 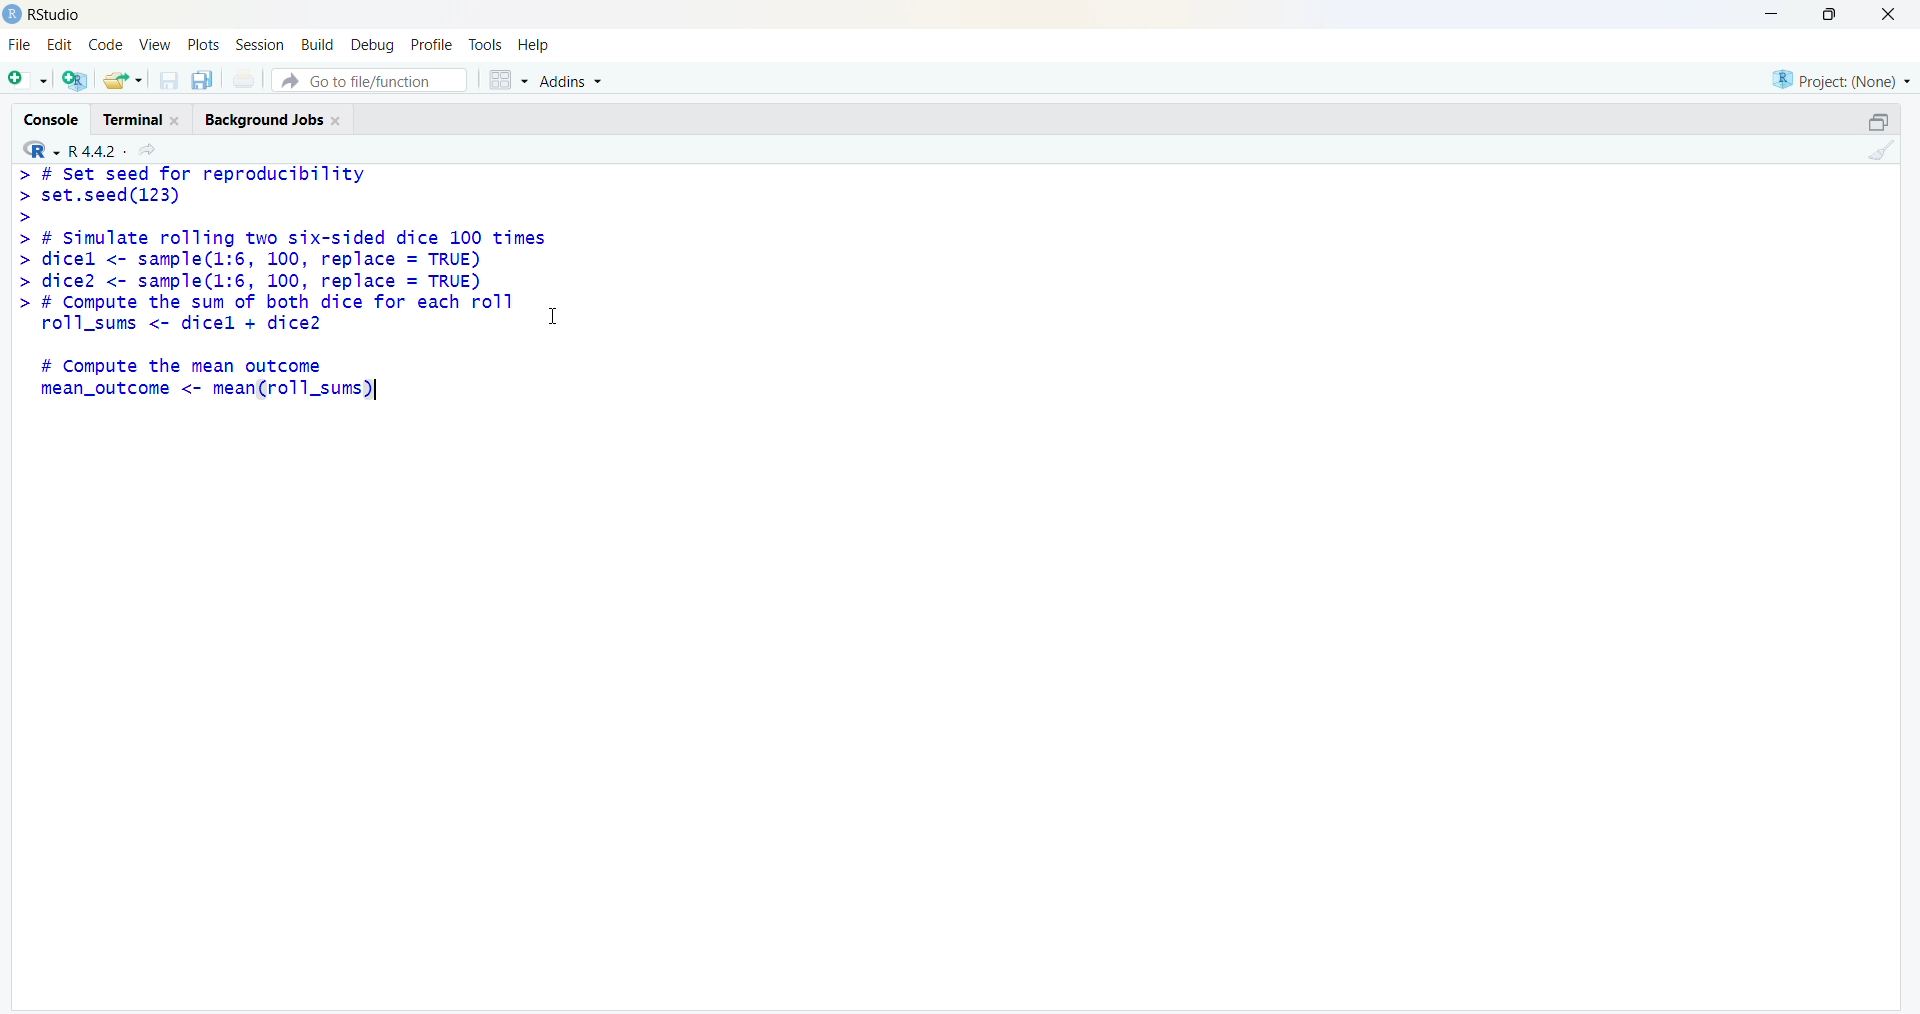 I want to click on copy, so click(x=202, y=79).